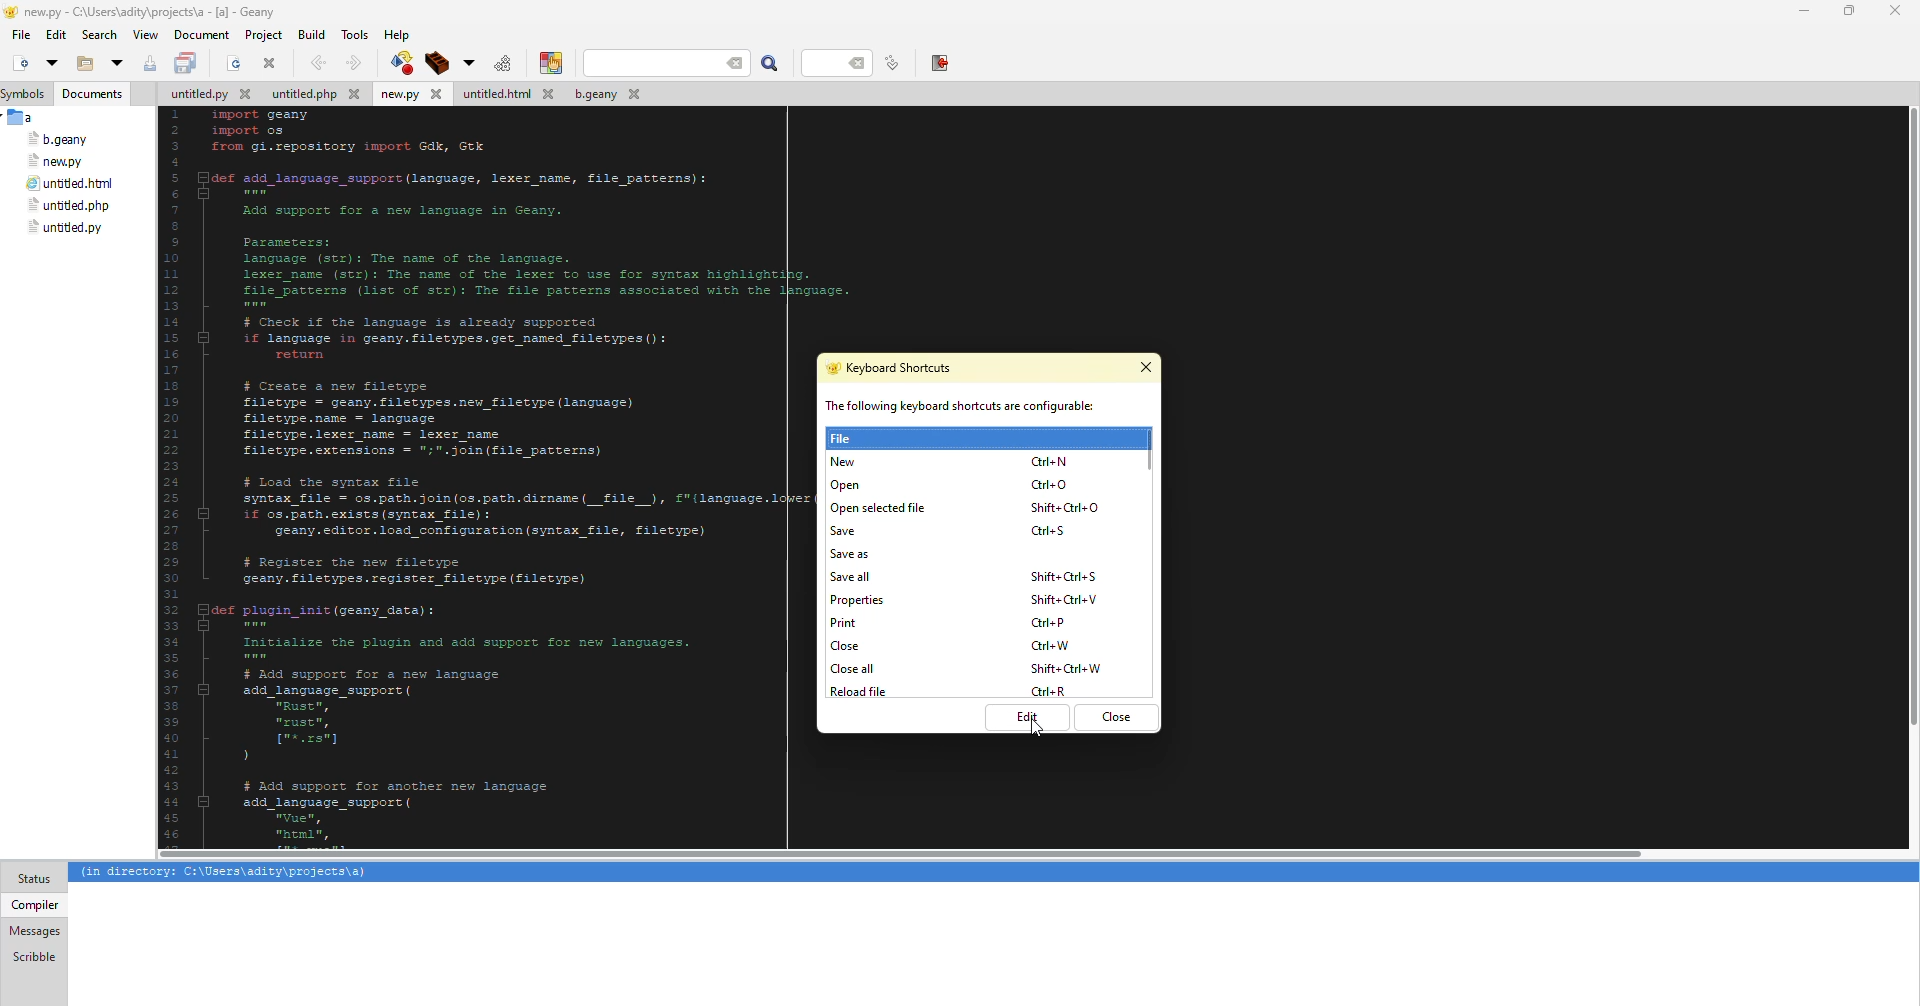 This screenshot has width=1920, height=1006. Describe the element at coordinates (398, 34) in the screenshot. I see `help` at that location.